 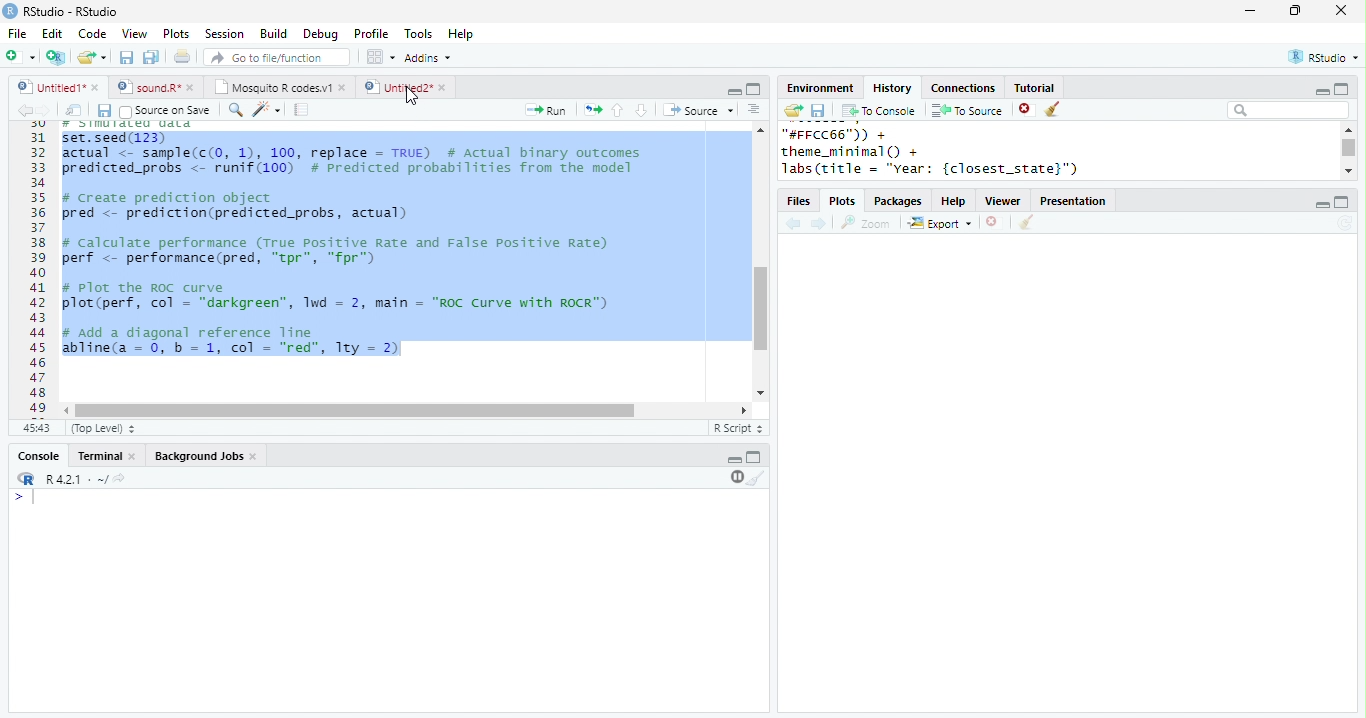 I want to click on terminal, so click(x=97, y=457).